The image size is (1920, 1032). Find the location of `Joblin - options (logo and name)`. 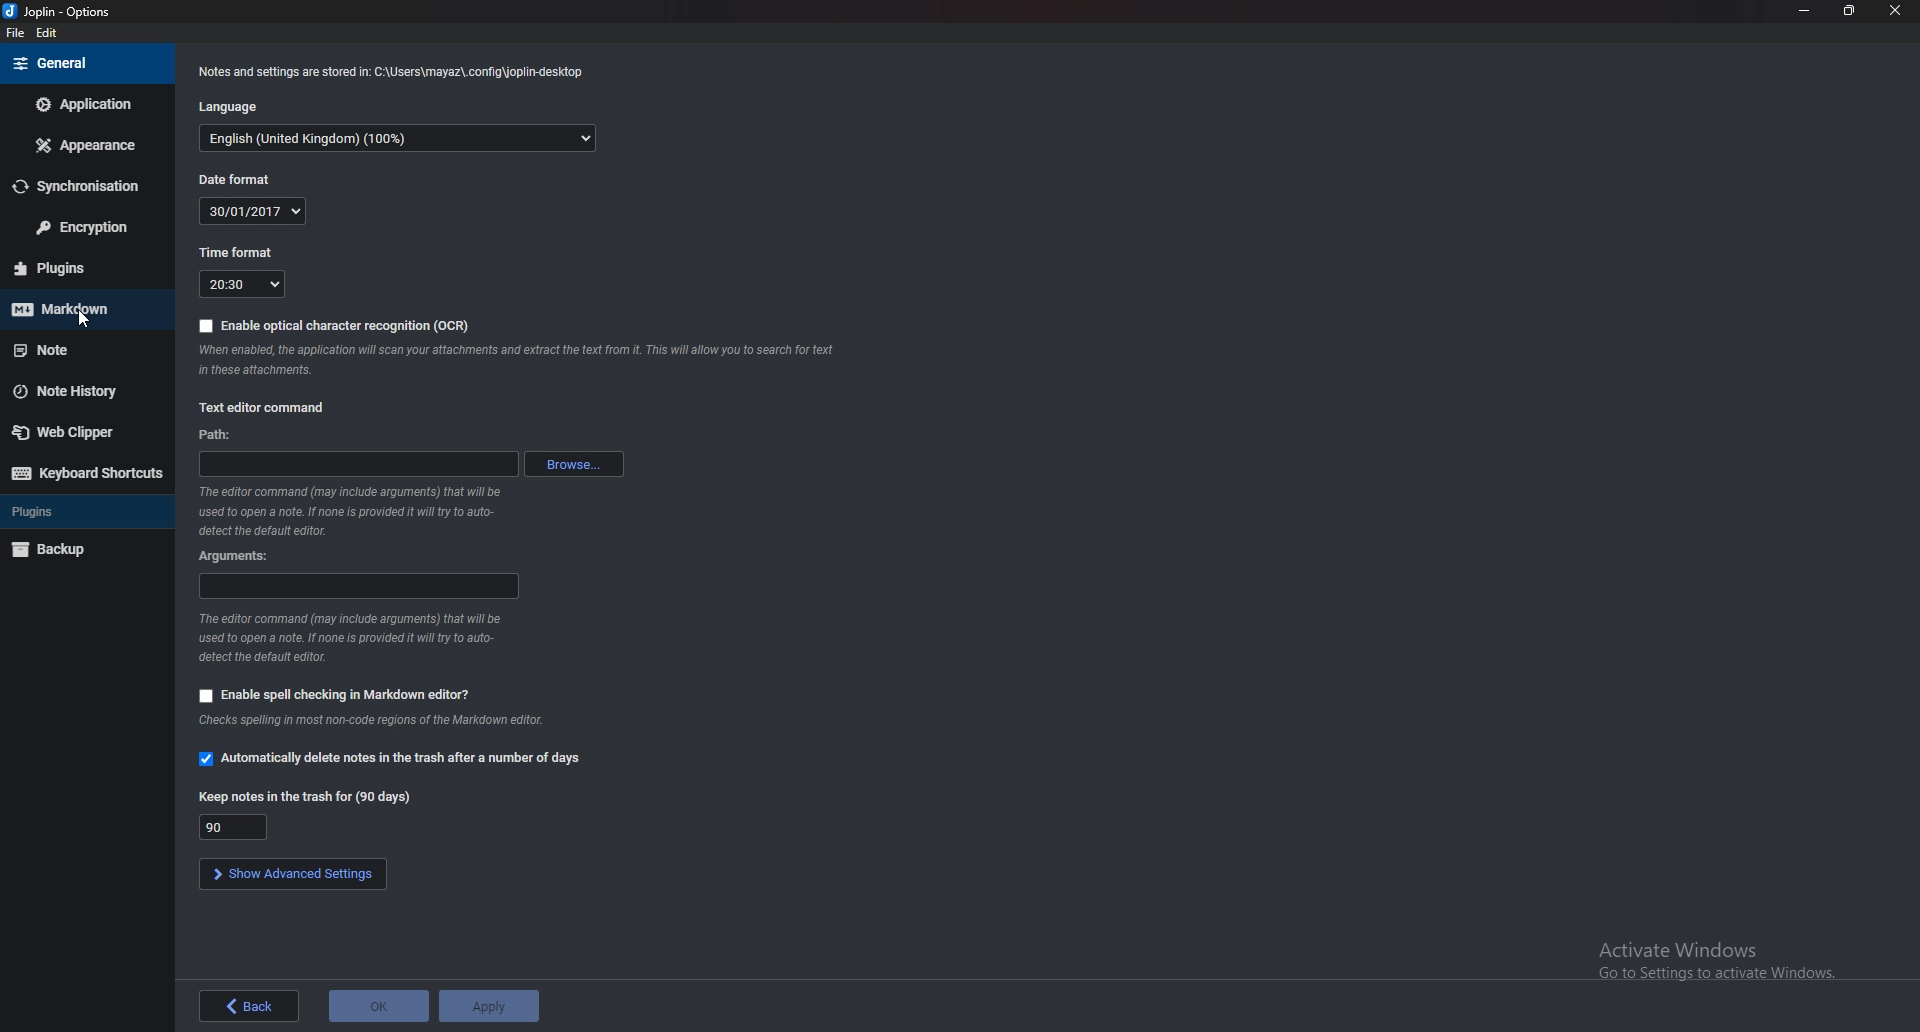

Joblin - options (logo and name) is located at coordinates (55, 12).